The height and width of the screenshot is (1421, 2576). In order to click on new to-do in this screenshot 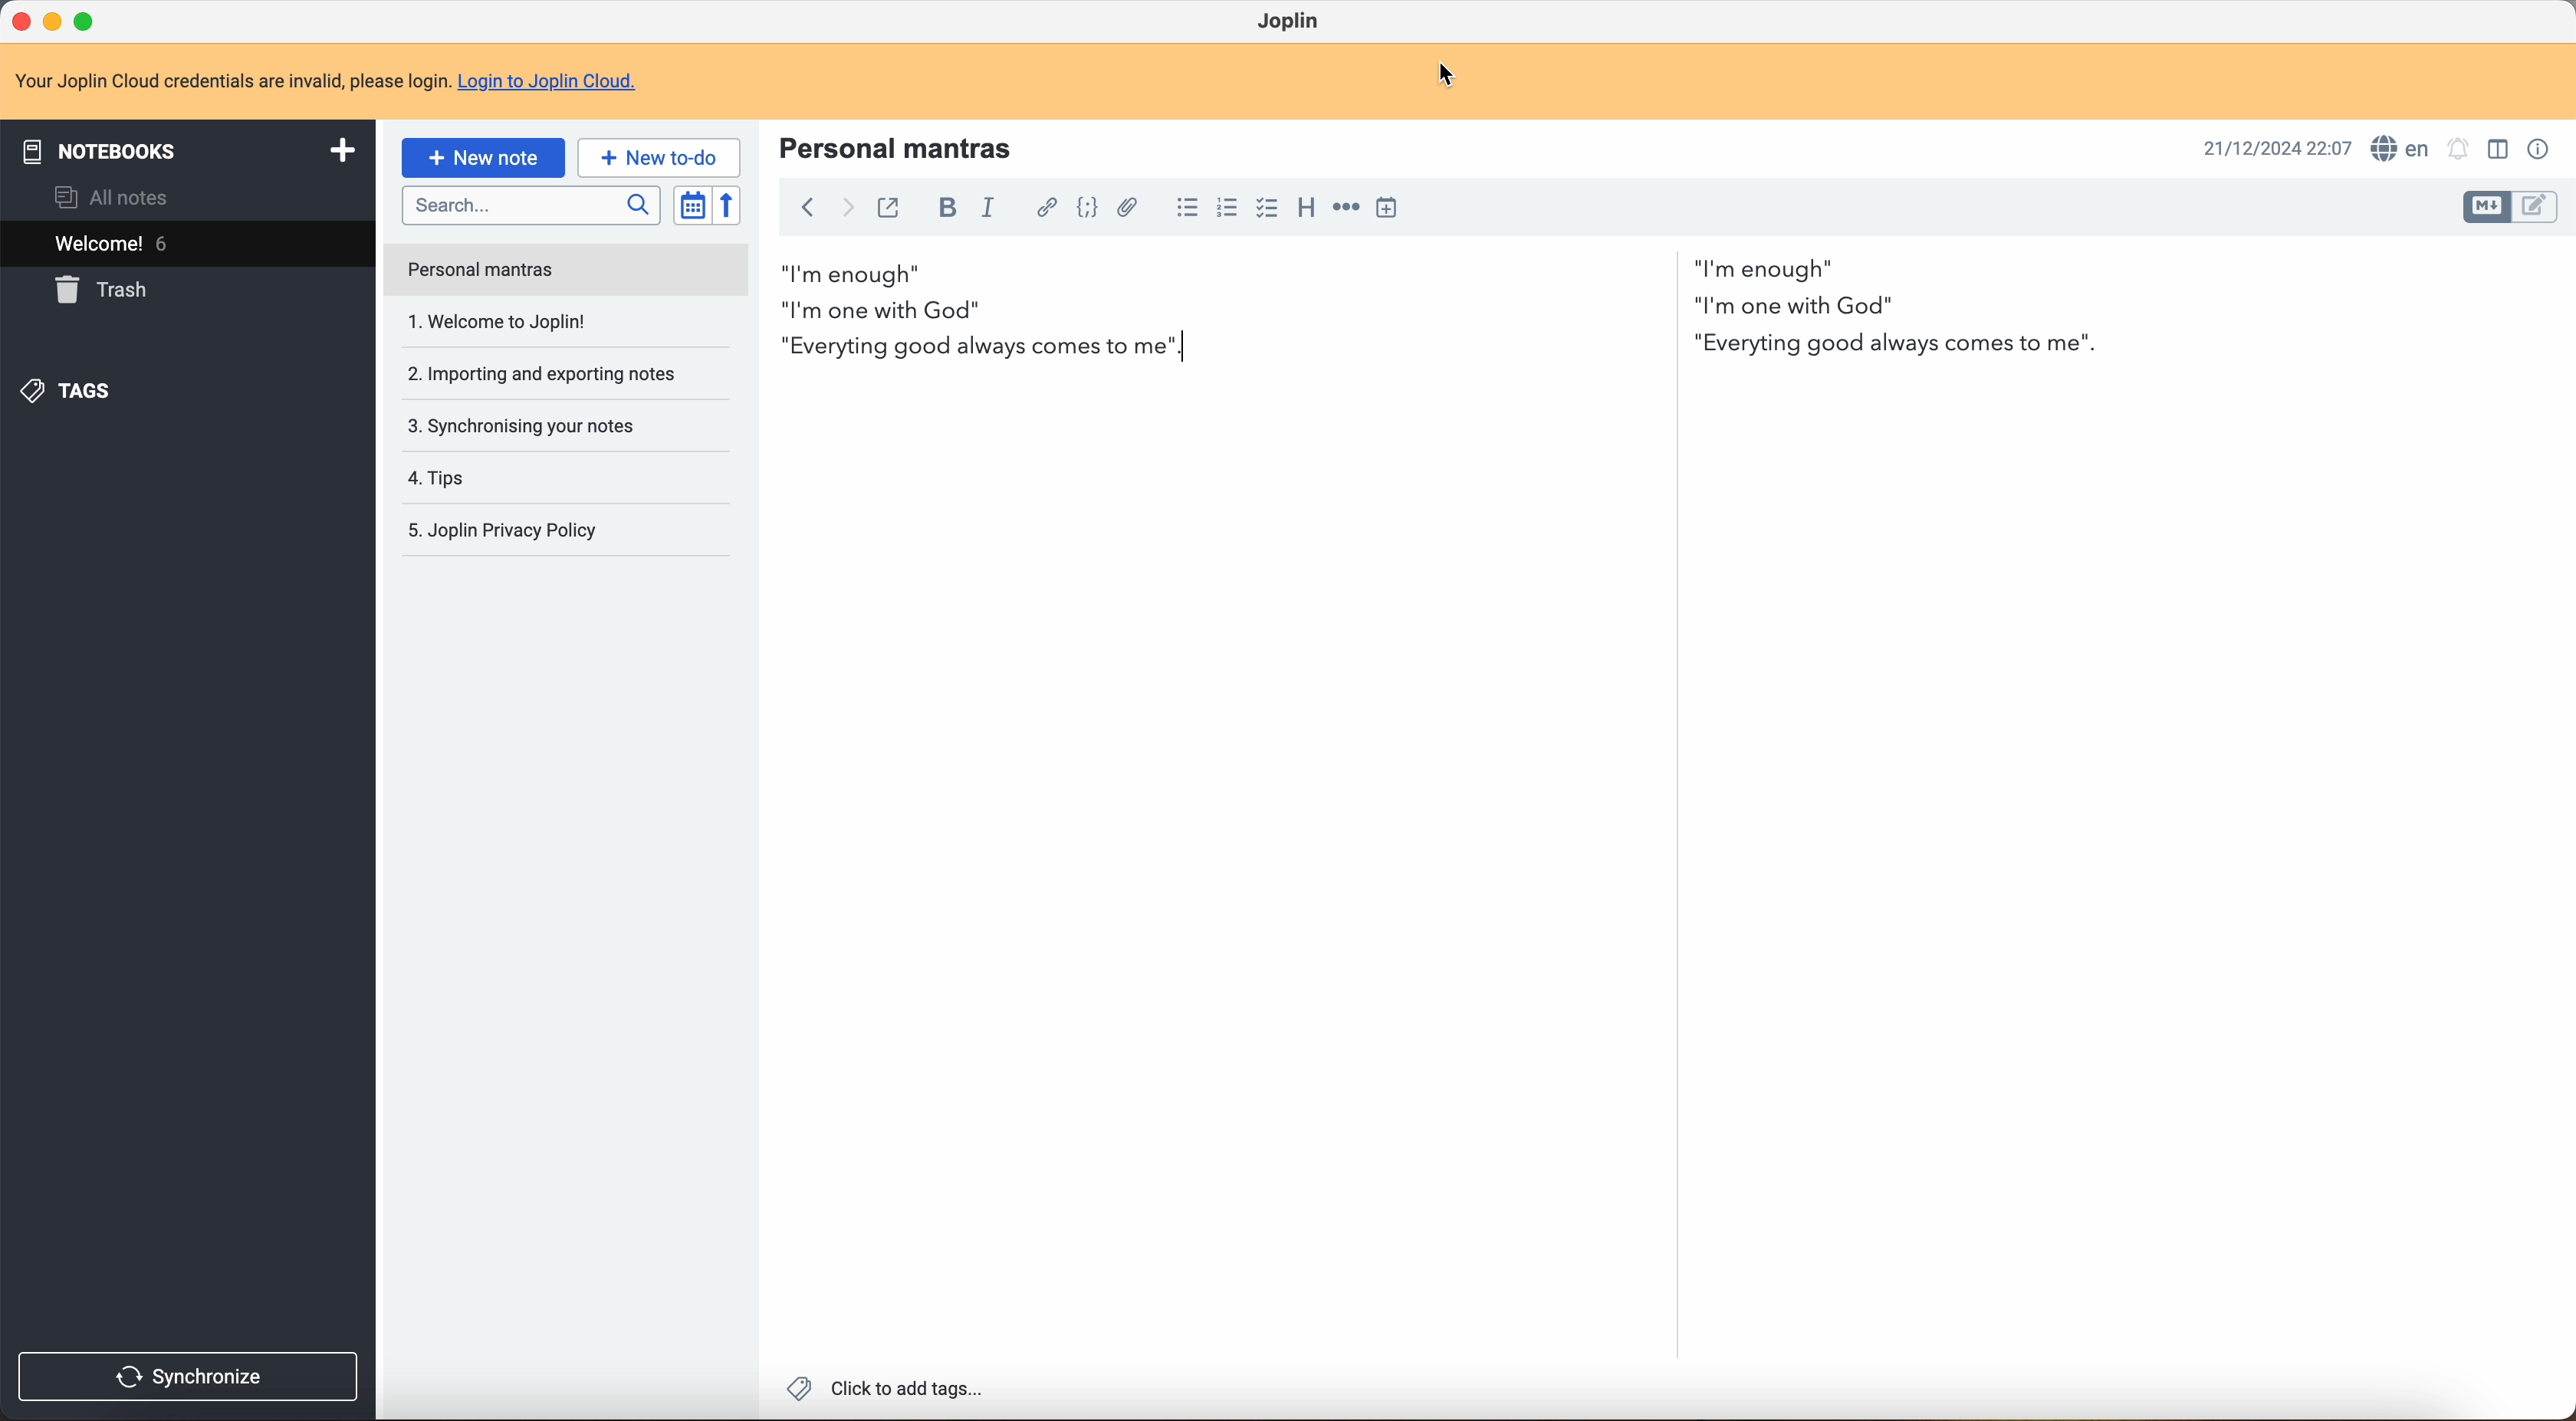, I will do `click(658, 156)`.